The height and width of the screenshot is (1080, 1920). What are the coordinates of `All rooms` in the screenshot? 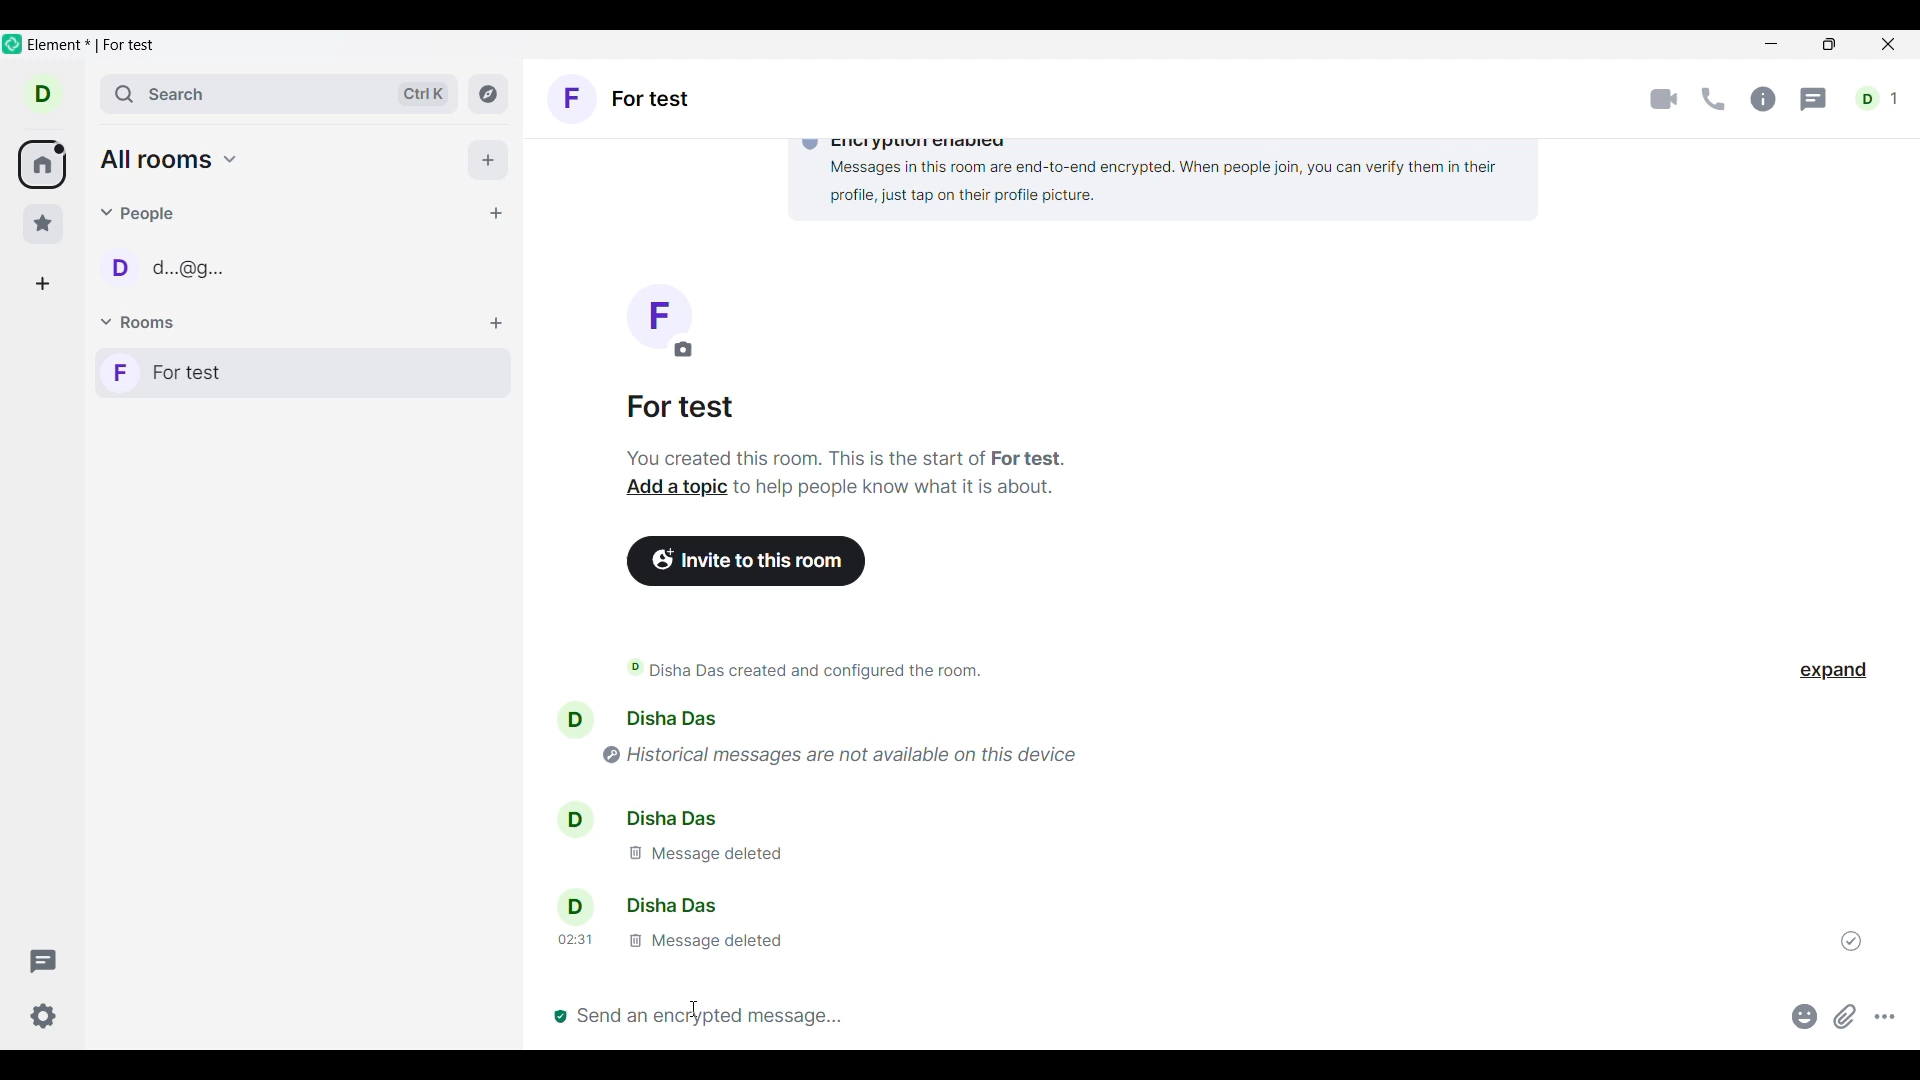 It's located at (42, 165).